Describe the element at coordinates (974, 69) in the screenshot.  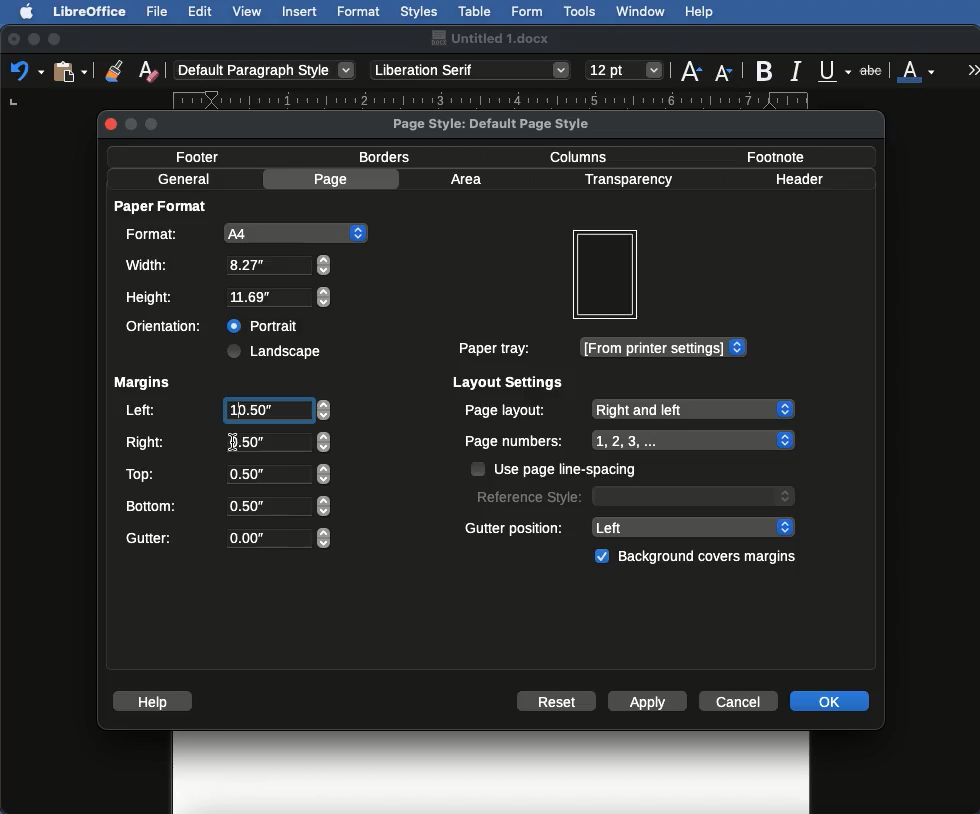
I see `More` at that location.